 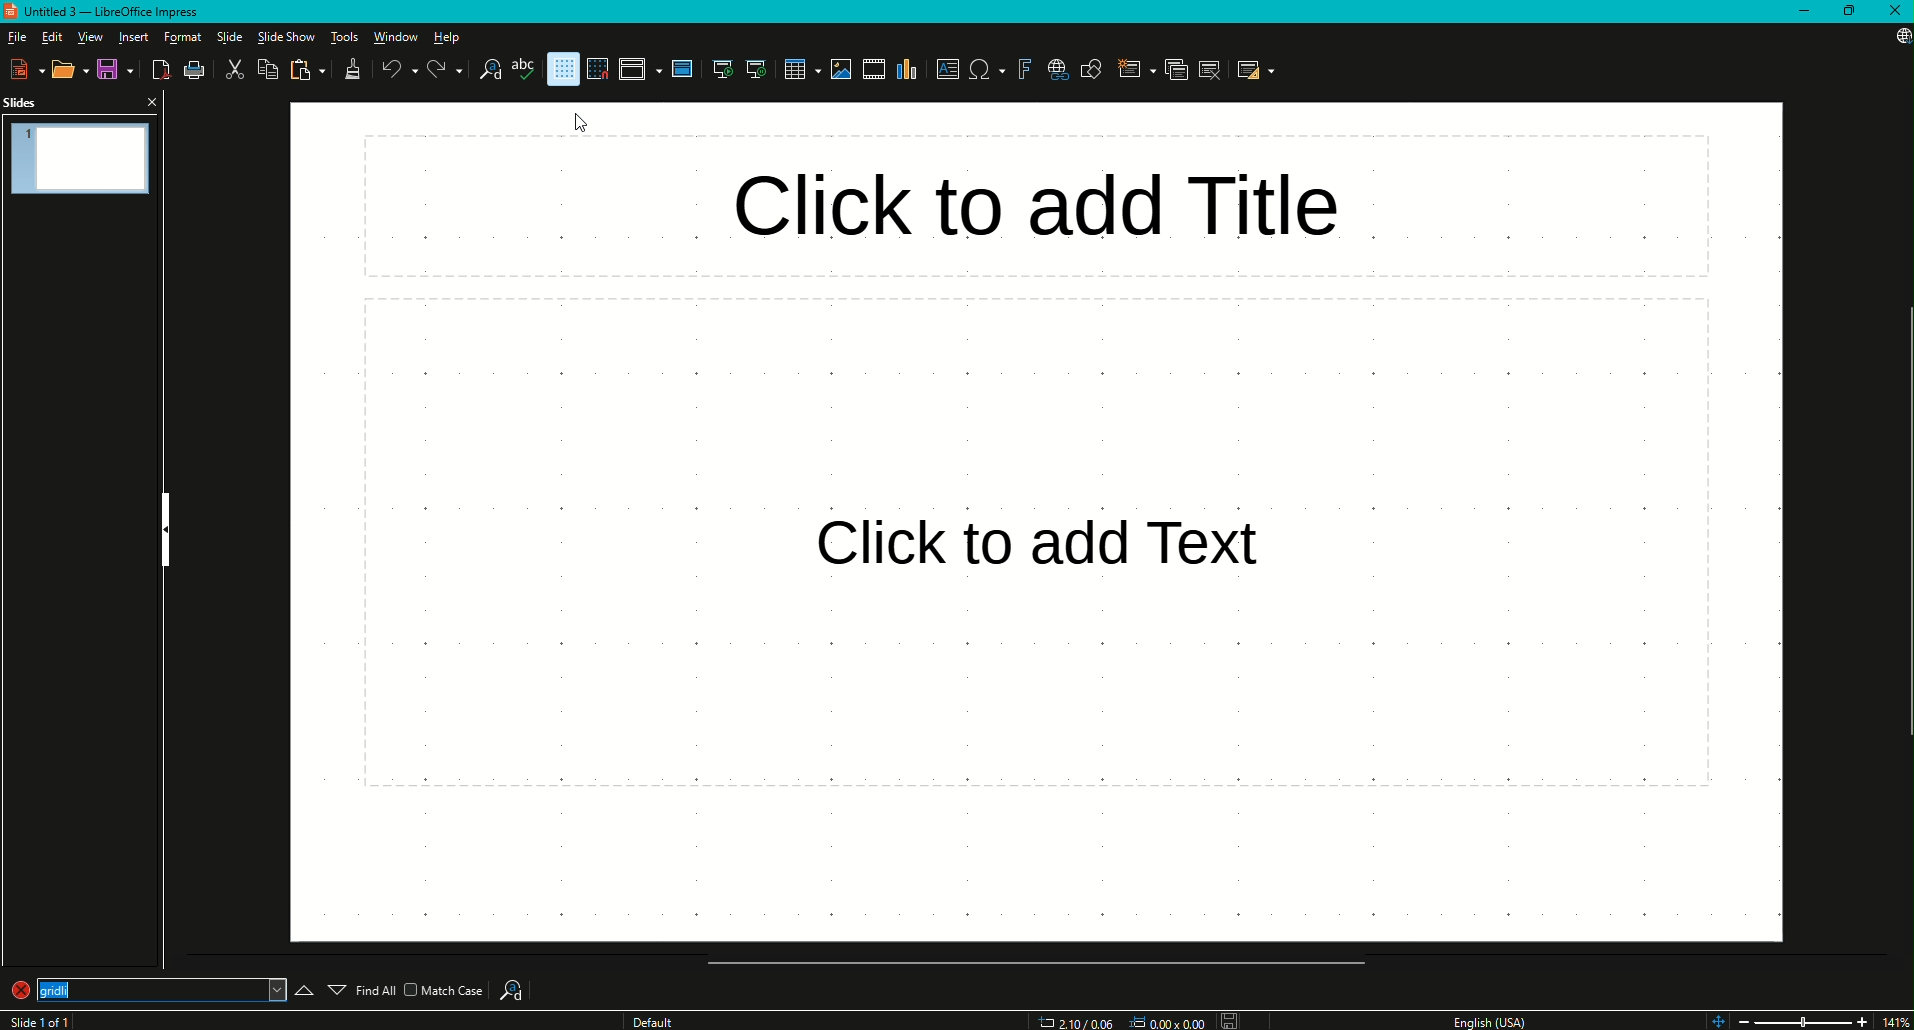 What do you see at coordinates (1716, 1020) in the screenshot?
I see `Fit slide to current window` at bounding box center [1716, 1020].